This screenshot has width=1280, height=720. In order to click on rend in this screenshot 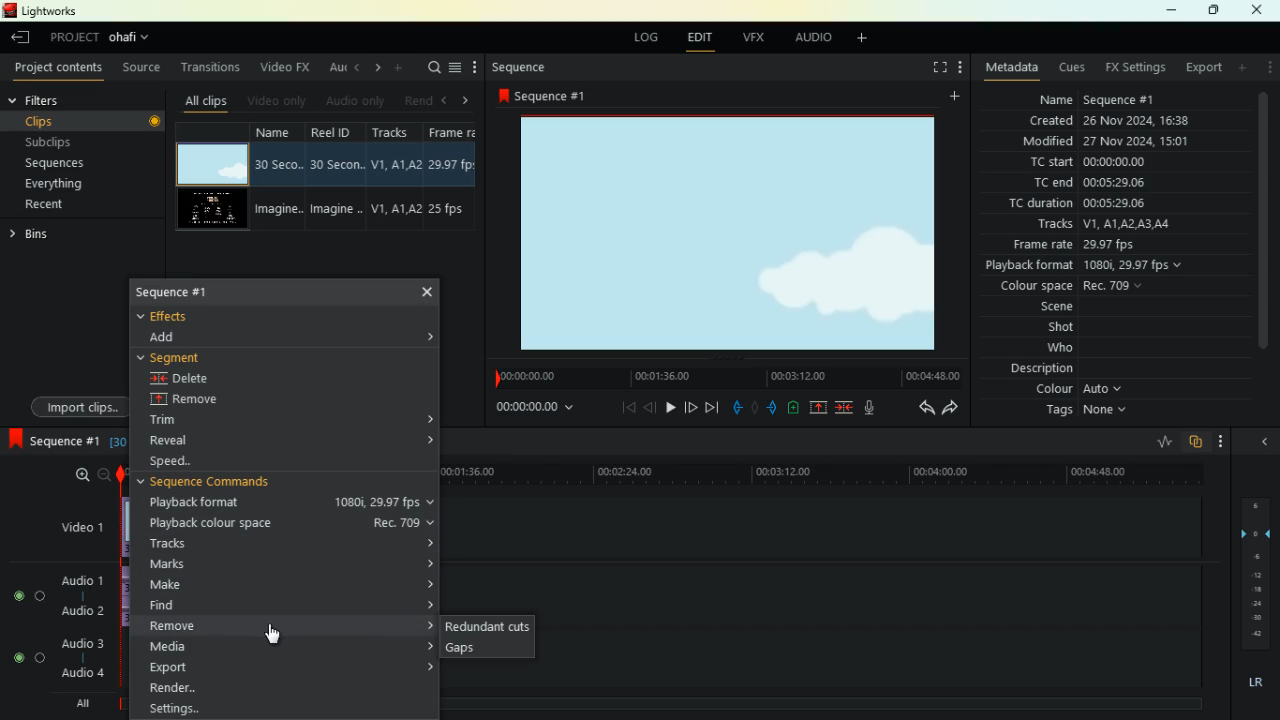, I will do `click(420, 101)`.